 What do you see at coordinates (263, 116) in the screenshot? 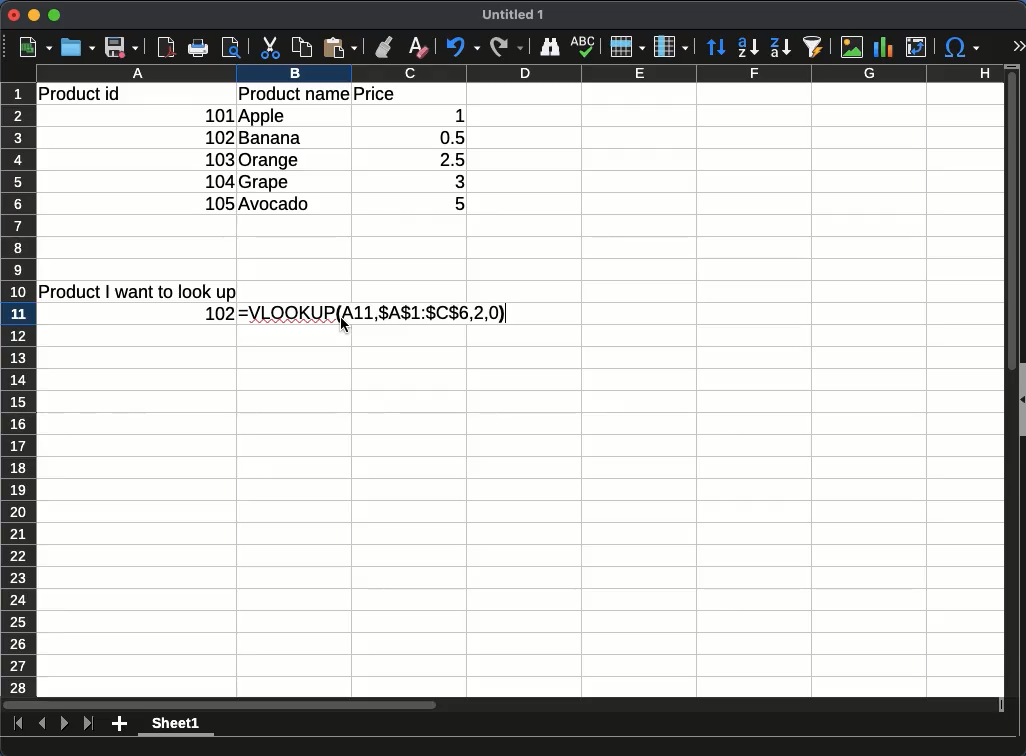
I see `apple` at bounding box center [263, 116].